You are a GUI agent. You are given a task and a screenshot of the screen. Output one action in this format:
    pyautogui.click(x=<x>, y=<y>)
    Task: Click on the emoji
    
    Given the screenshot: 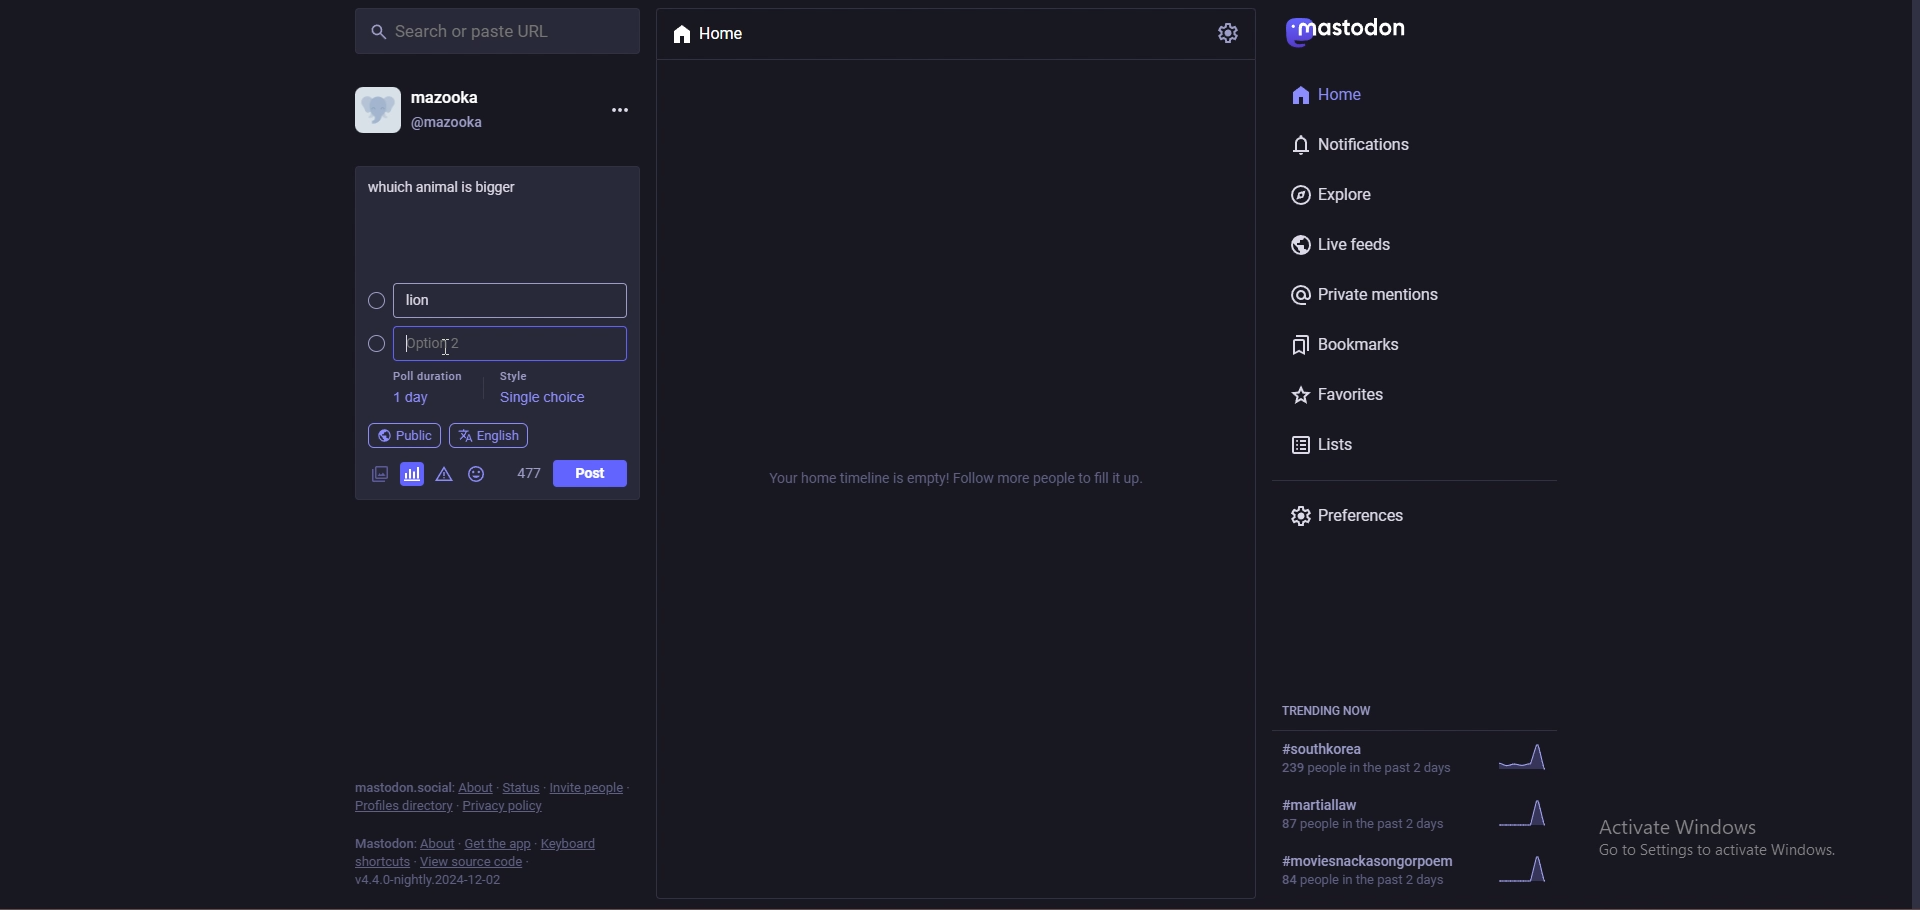 What is the action you would take?
    pyautogui.click(x=481, y=474)
    